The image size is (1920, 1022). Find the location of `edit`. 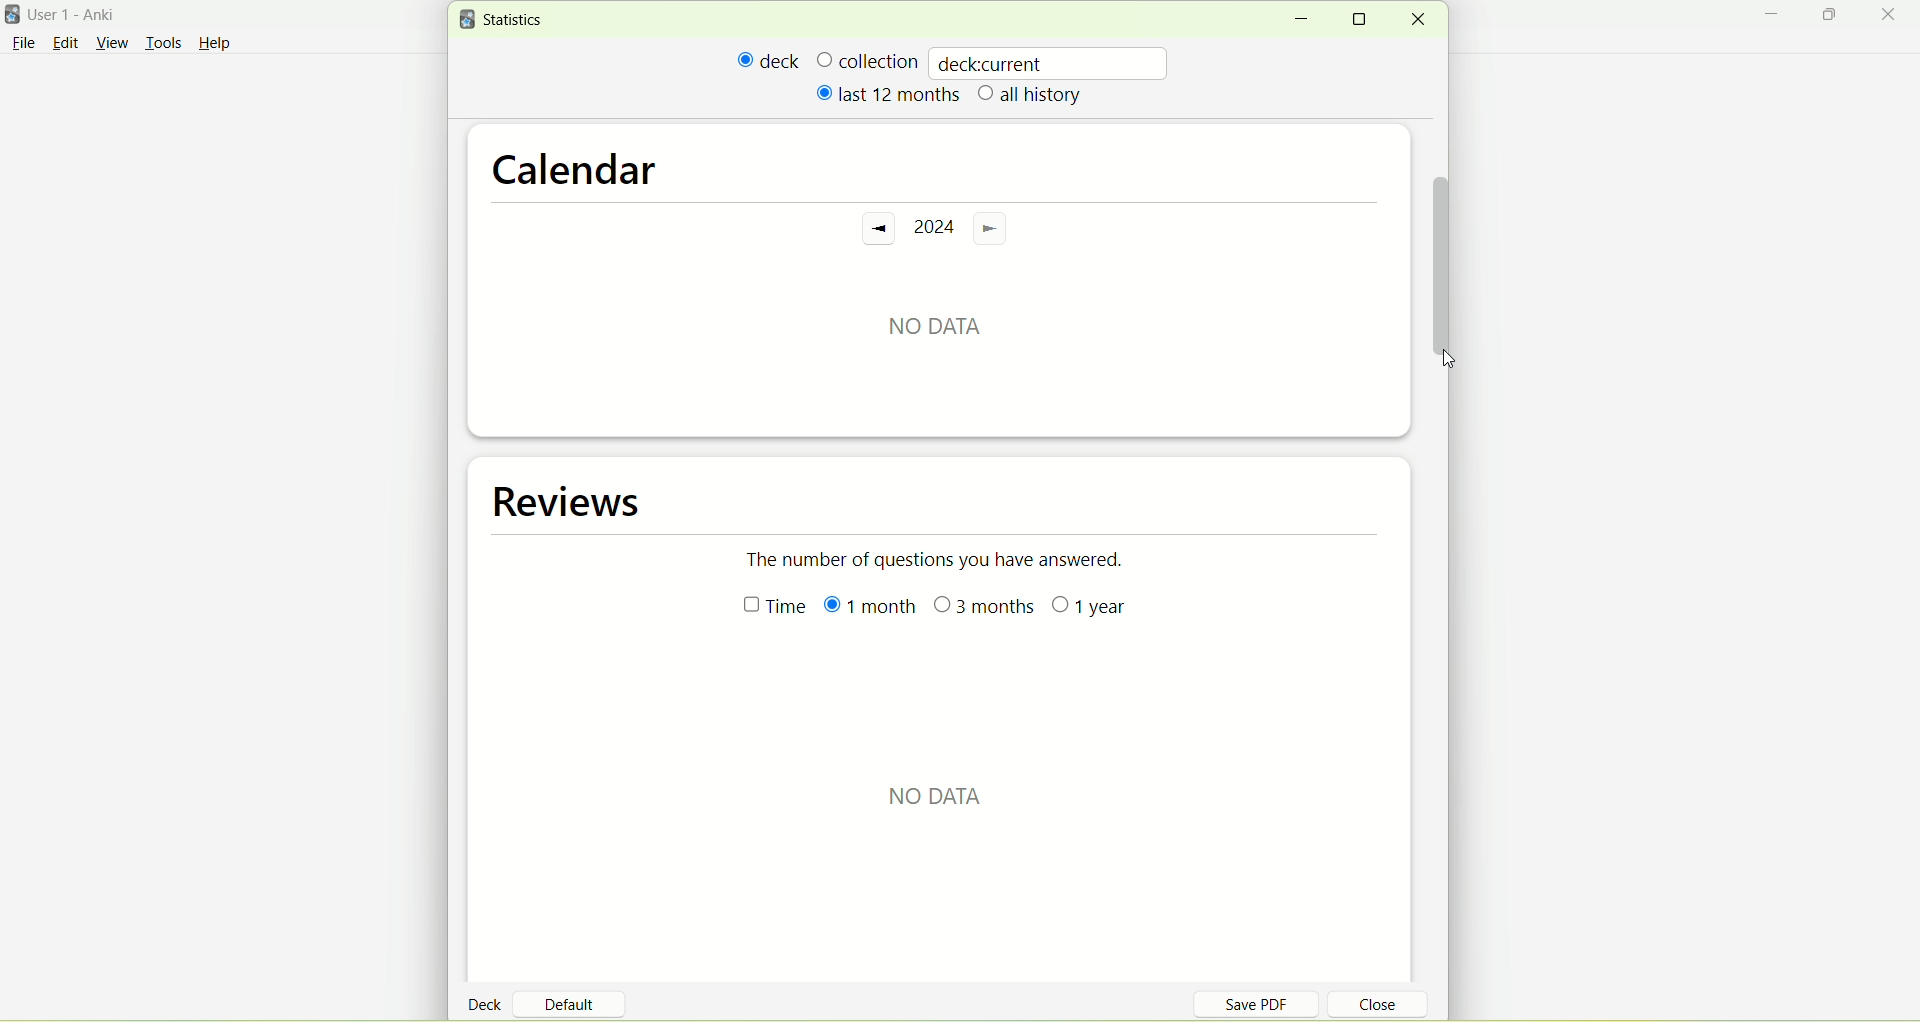

edit is located at coordinates (65, 42).